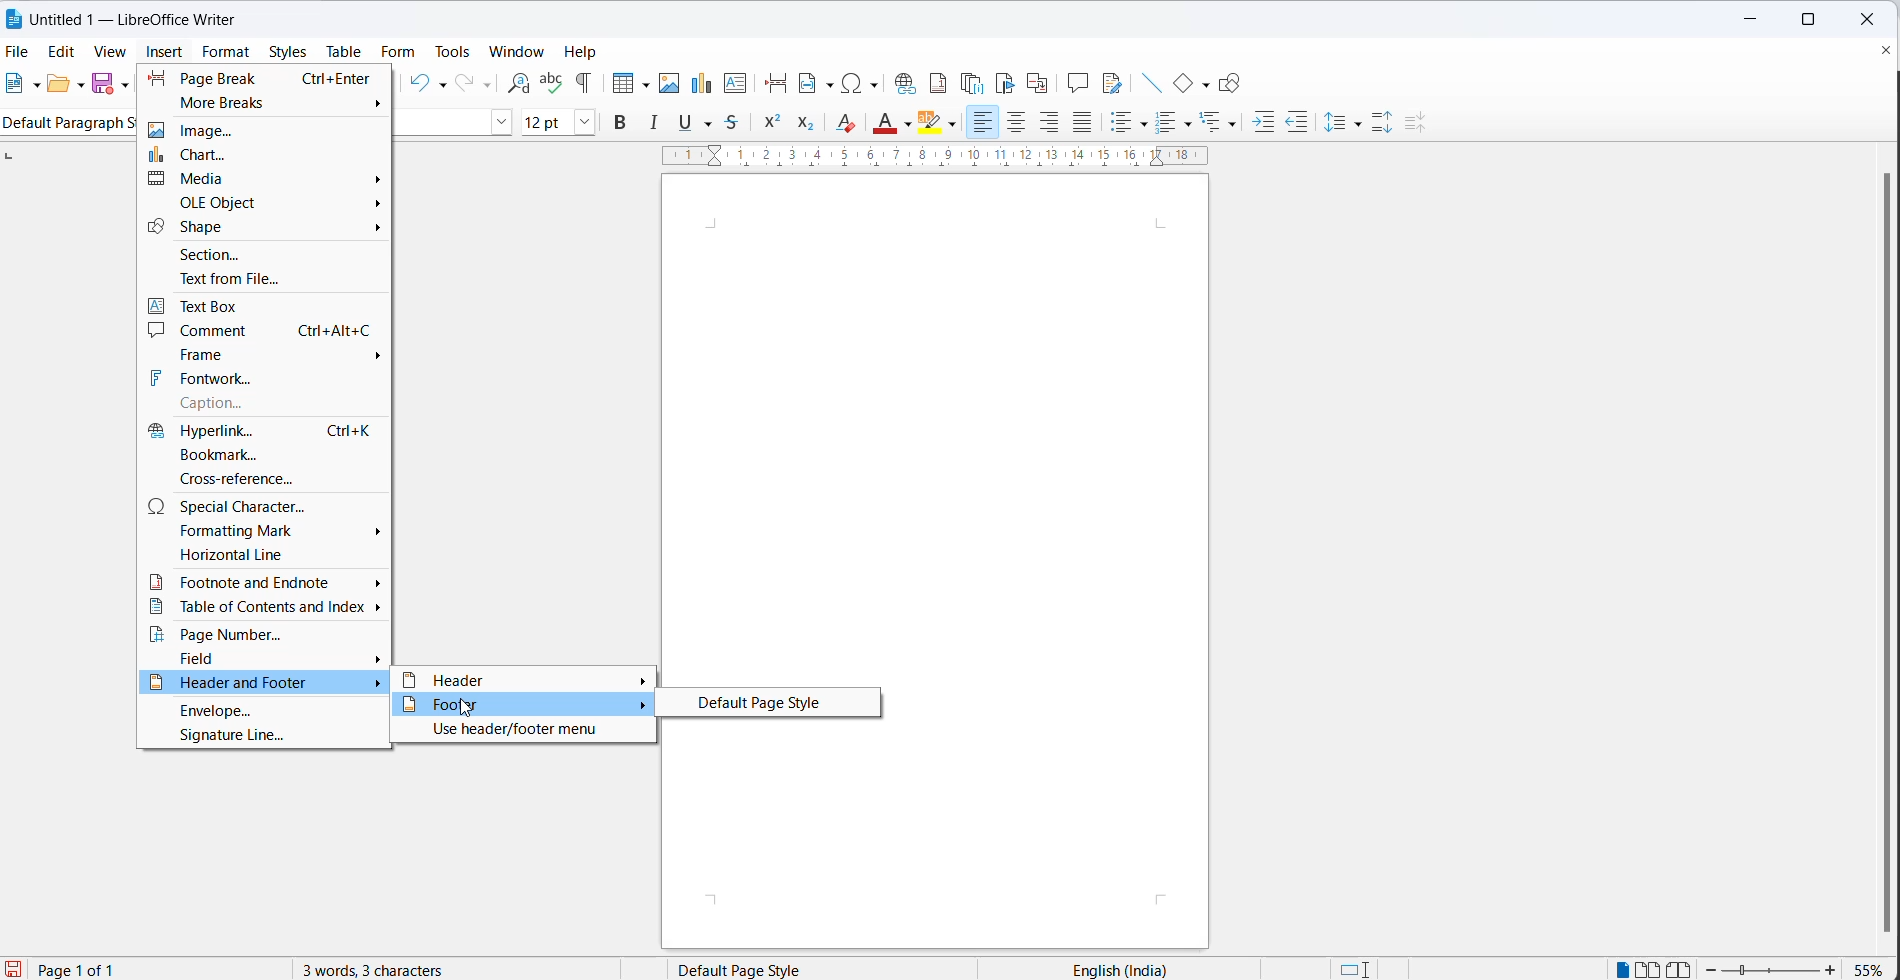 This screenshot has width=1900, height=980. Describe the element at coordinates (264, 382) in the screenshot. I see `fontwork` at that location.